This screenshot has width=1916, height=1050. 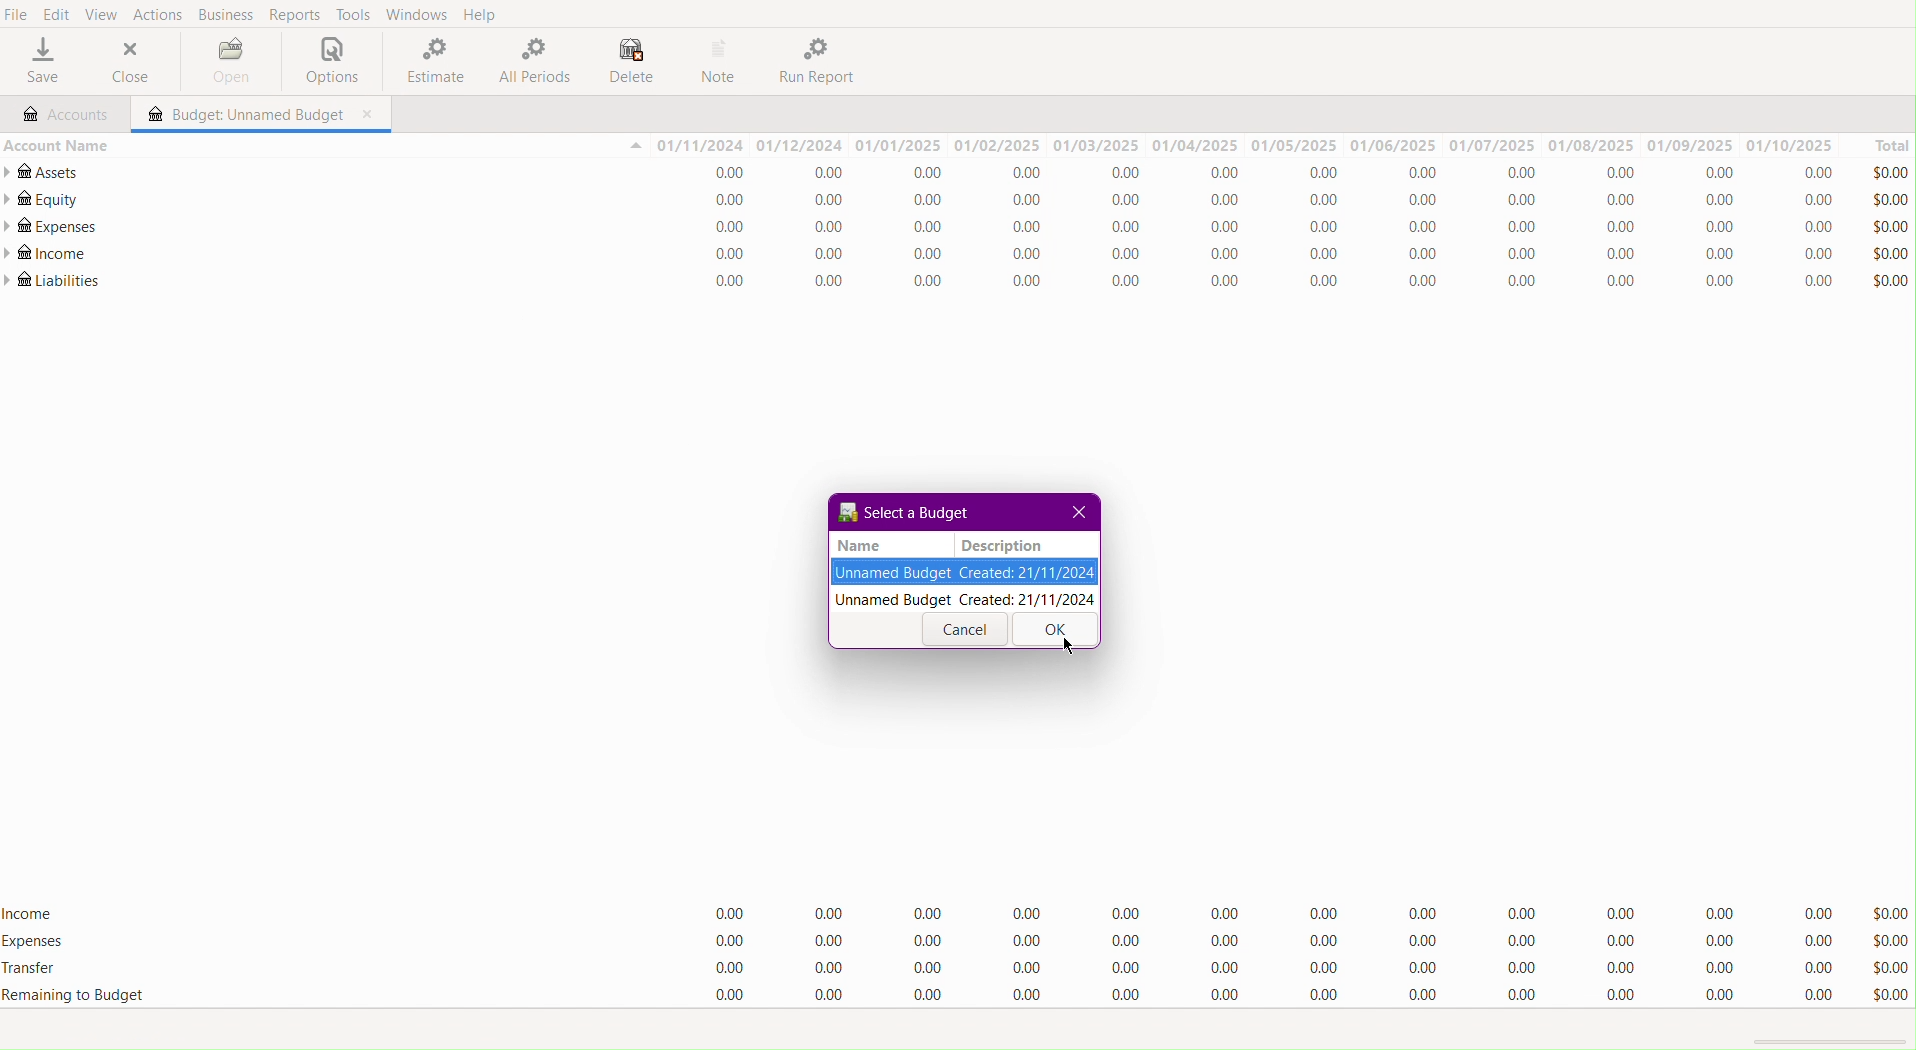 I want to click on Equity, so click(x=42, y=199).